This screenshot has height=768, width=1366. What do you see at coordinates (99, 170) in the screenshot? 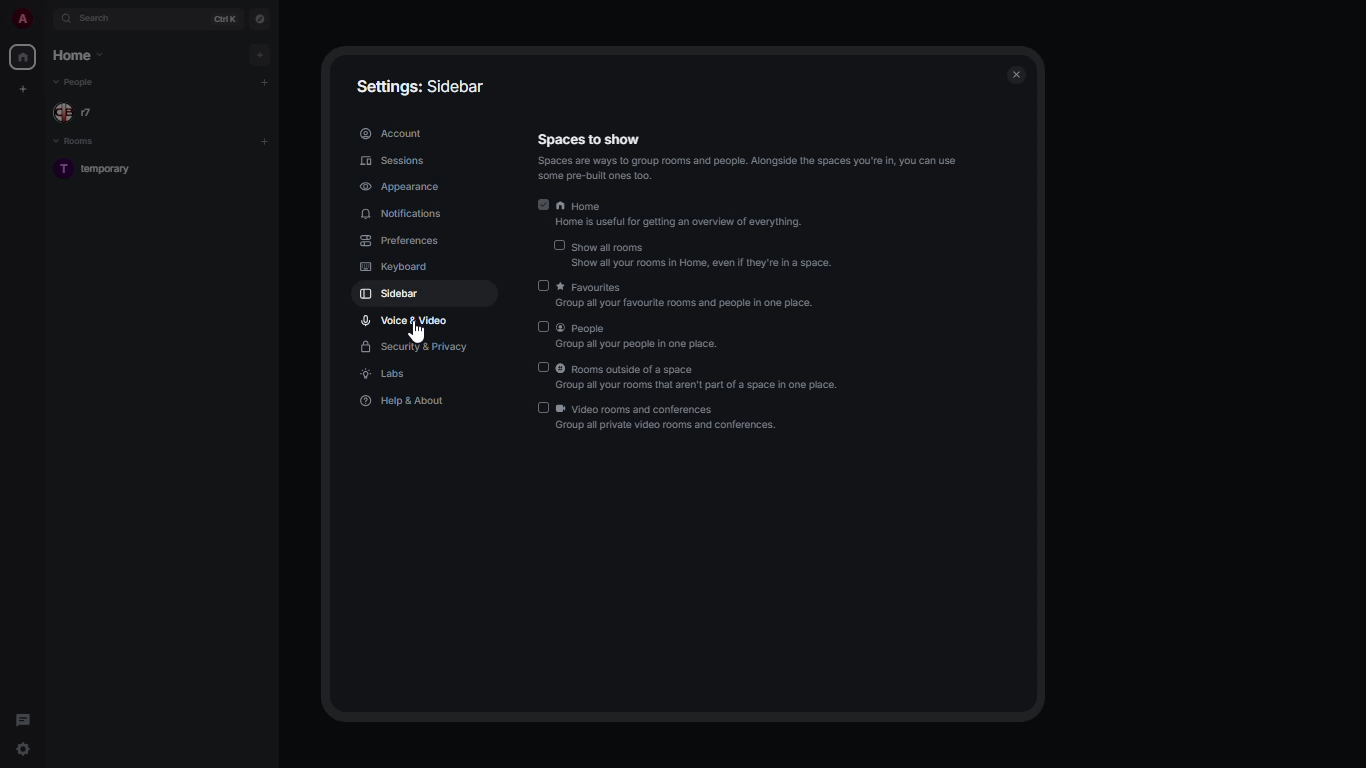
I see `room` at bounding box center [99, 170].